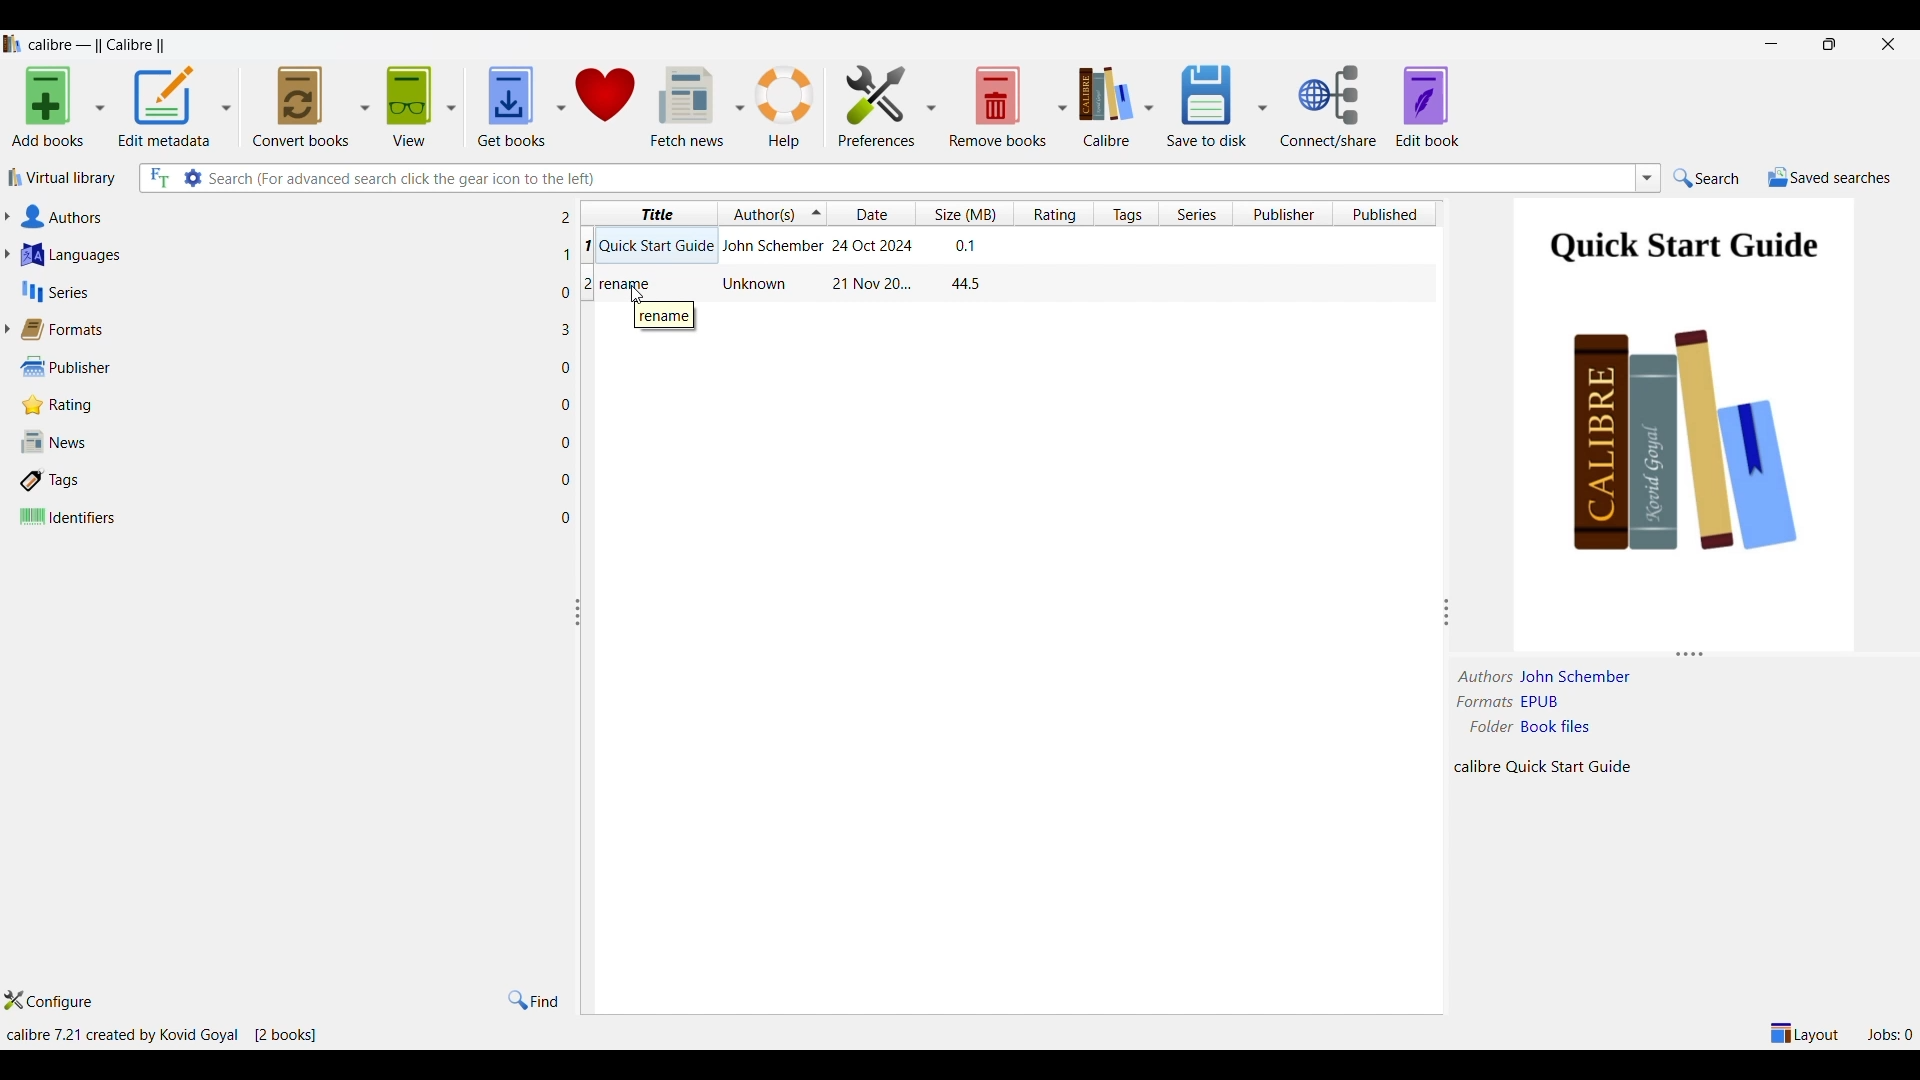 This screenshot has height=1080, width=1920. I want to click on Add books, so click(47, 107).